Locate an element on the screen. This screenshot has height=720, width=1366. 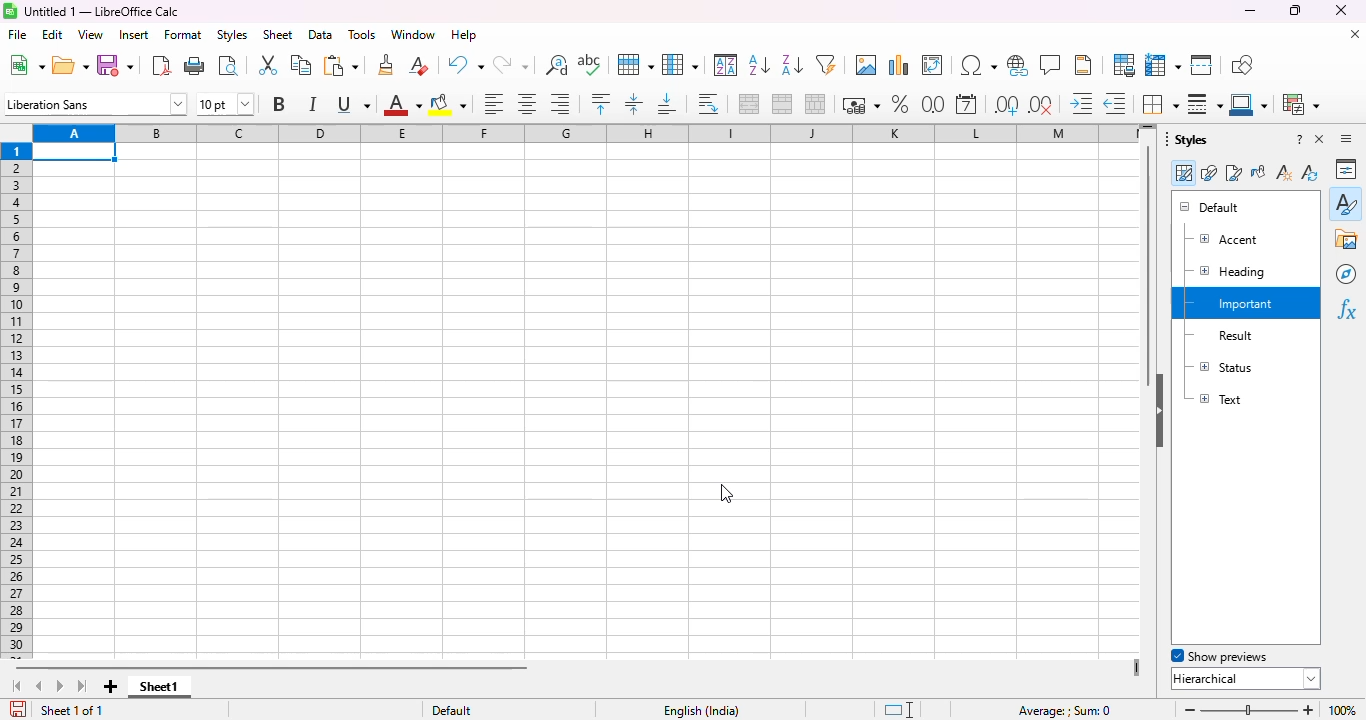
functions is located at coordinates (1346, 310).